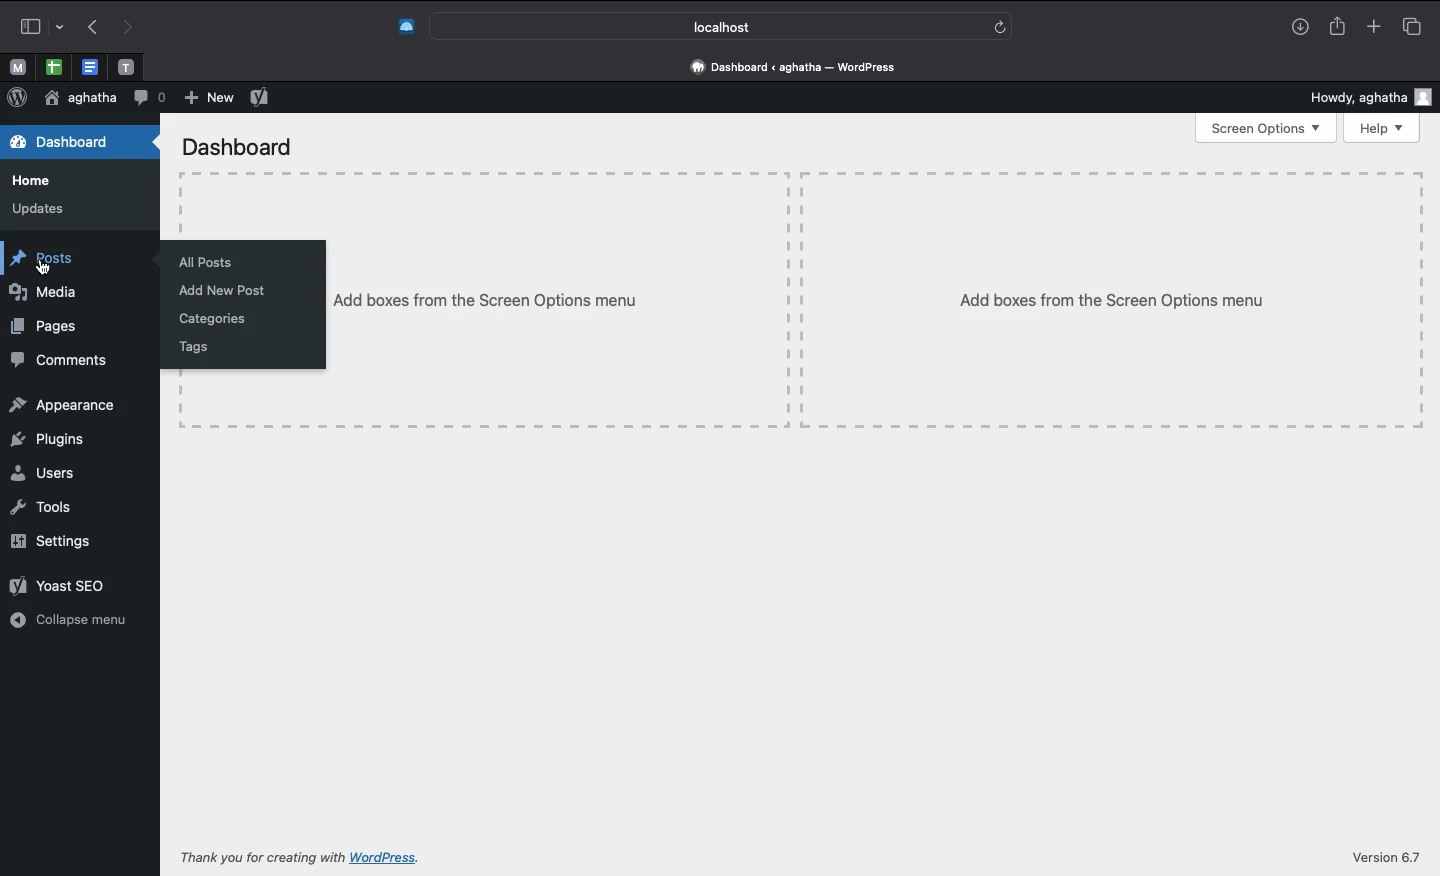 The height and width of the screenshot is (876, 1440). Describe the element at coordinates (89, 66) in the screenshot. I see `Pinned tabs` at that location.